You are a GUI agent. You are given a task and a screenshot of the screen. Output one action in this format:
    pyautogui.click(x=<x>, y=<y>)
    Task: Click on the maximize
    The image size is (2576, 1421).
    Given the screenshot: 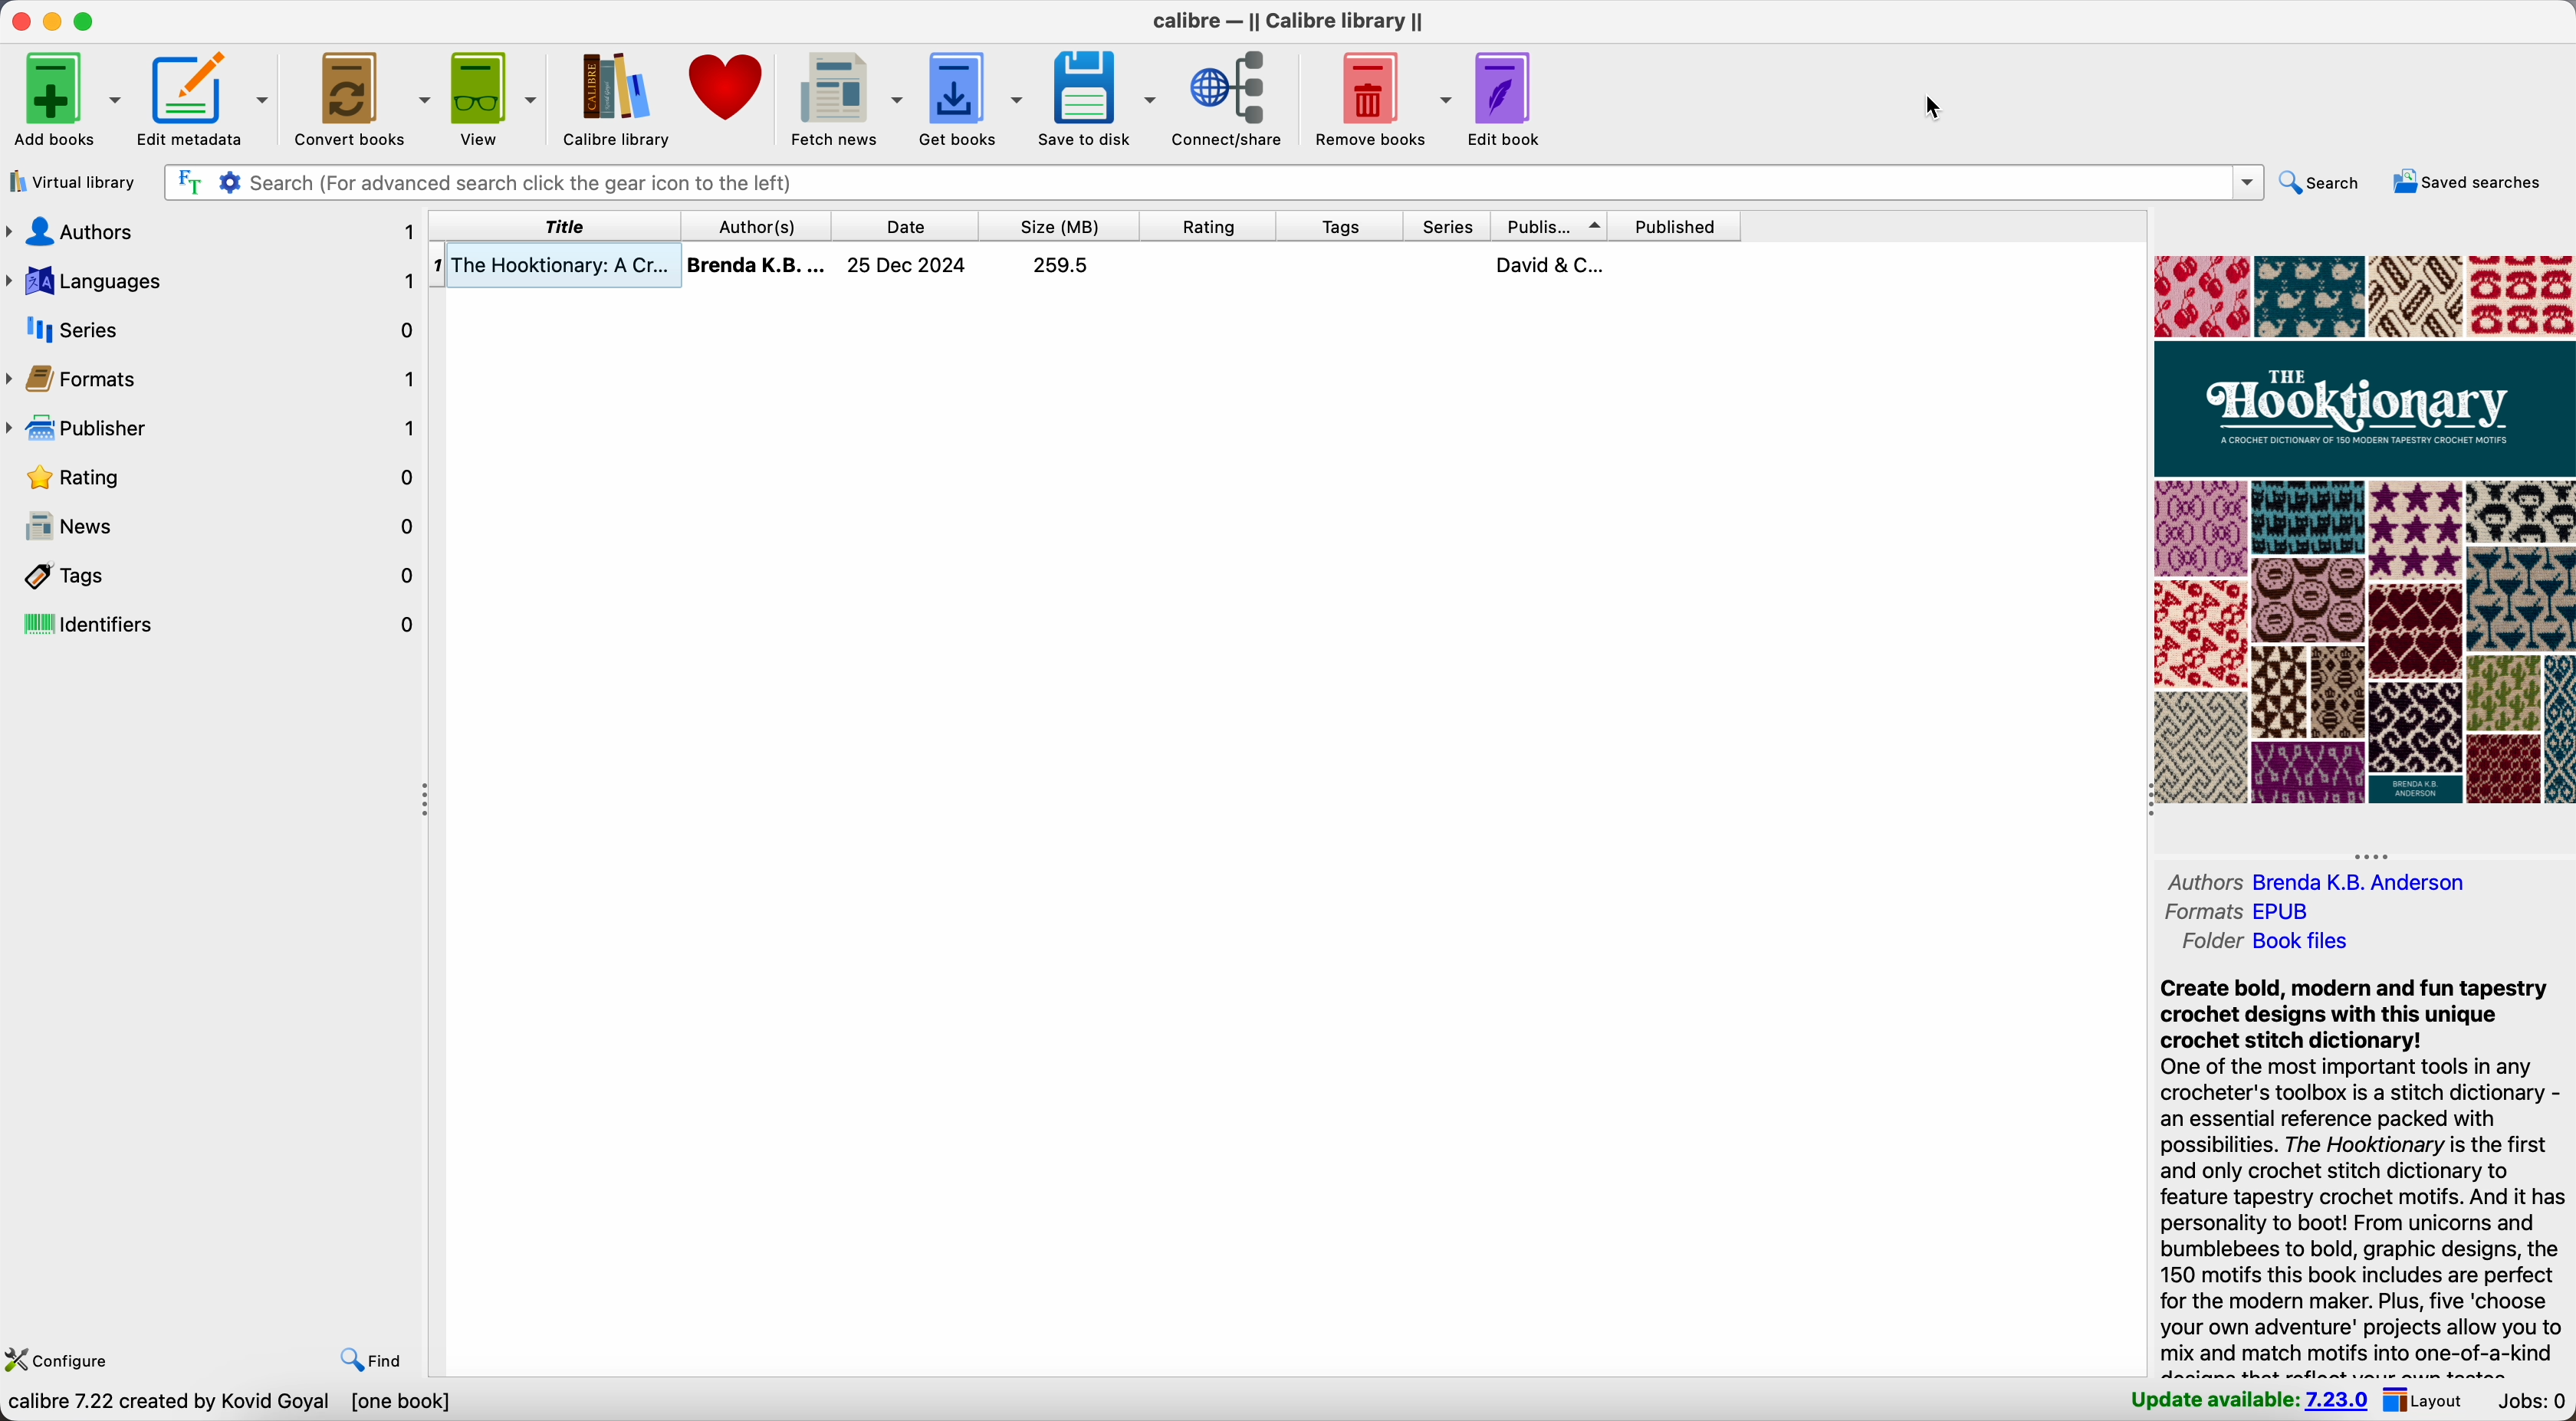 What is the action you would take?
    pyautogui.click(x=86, y=20)
    